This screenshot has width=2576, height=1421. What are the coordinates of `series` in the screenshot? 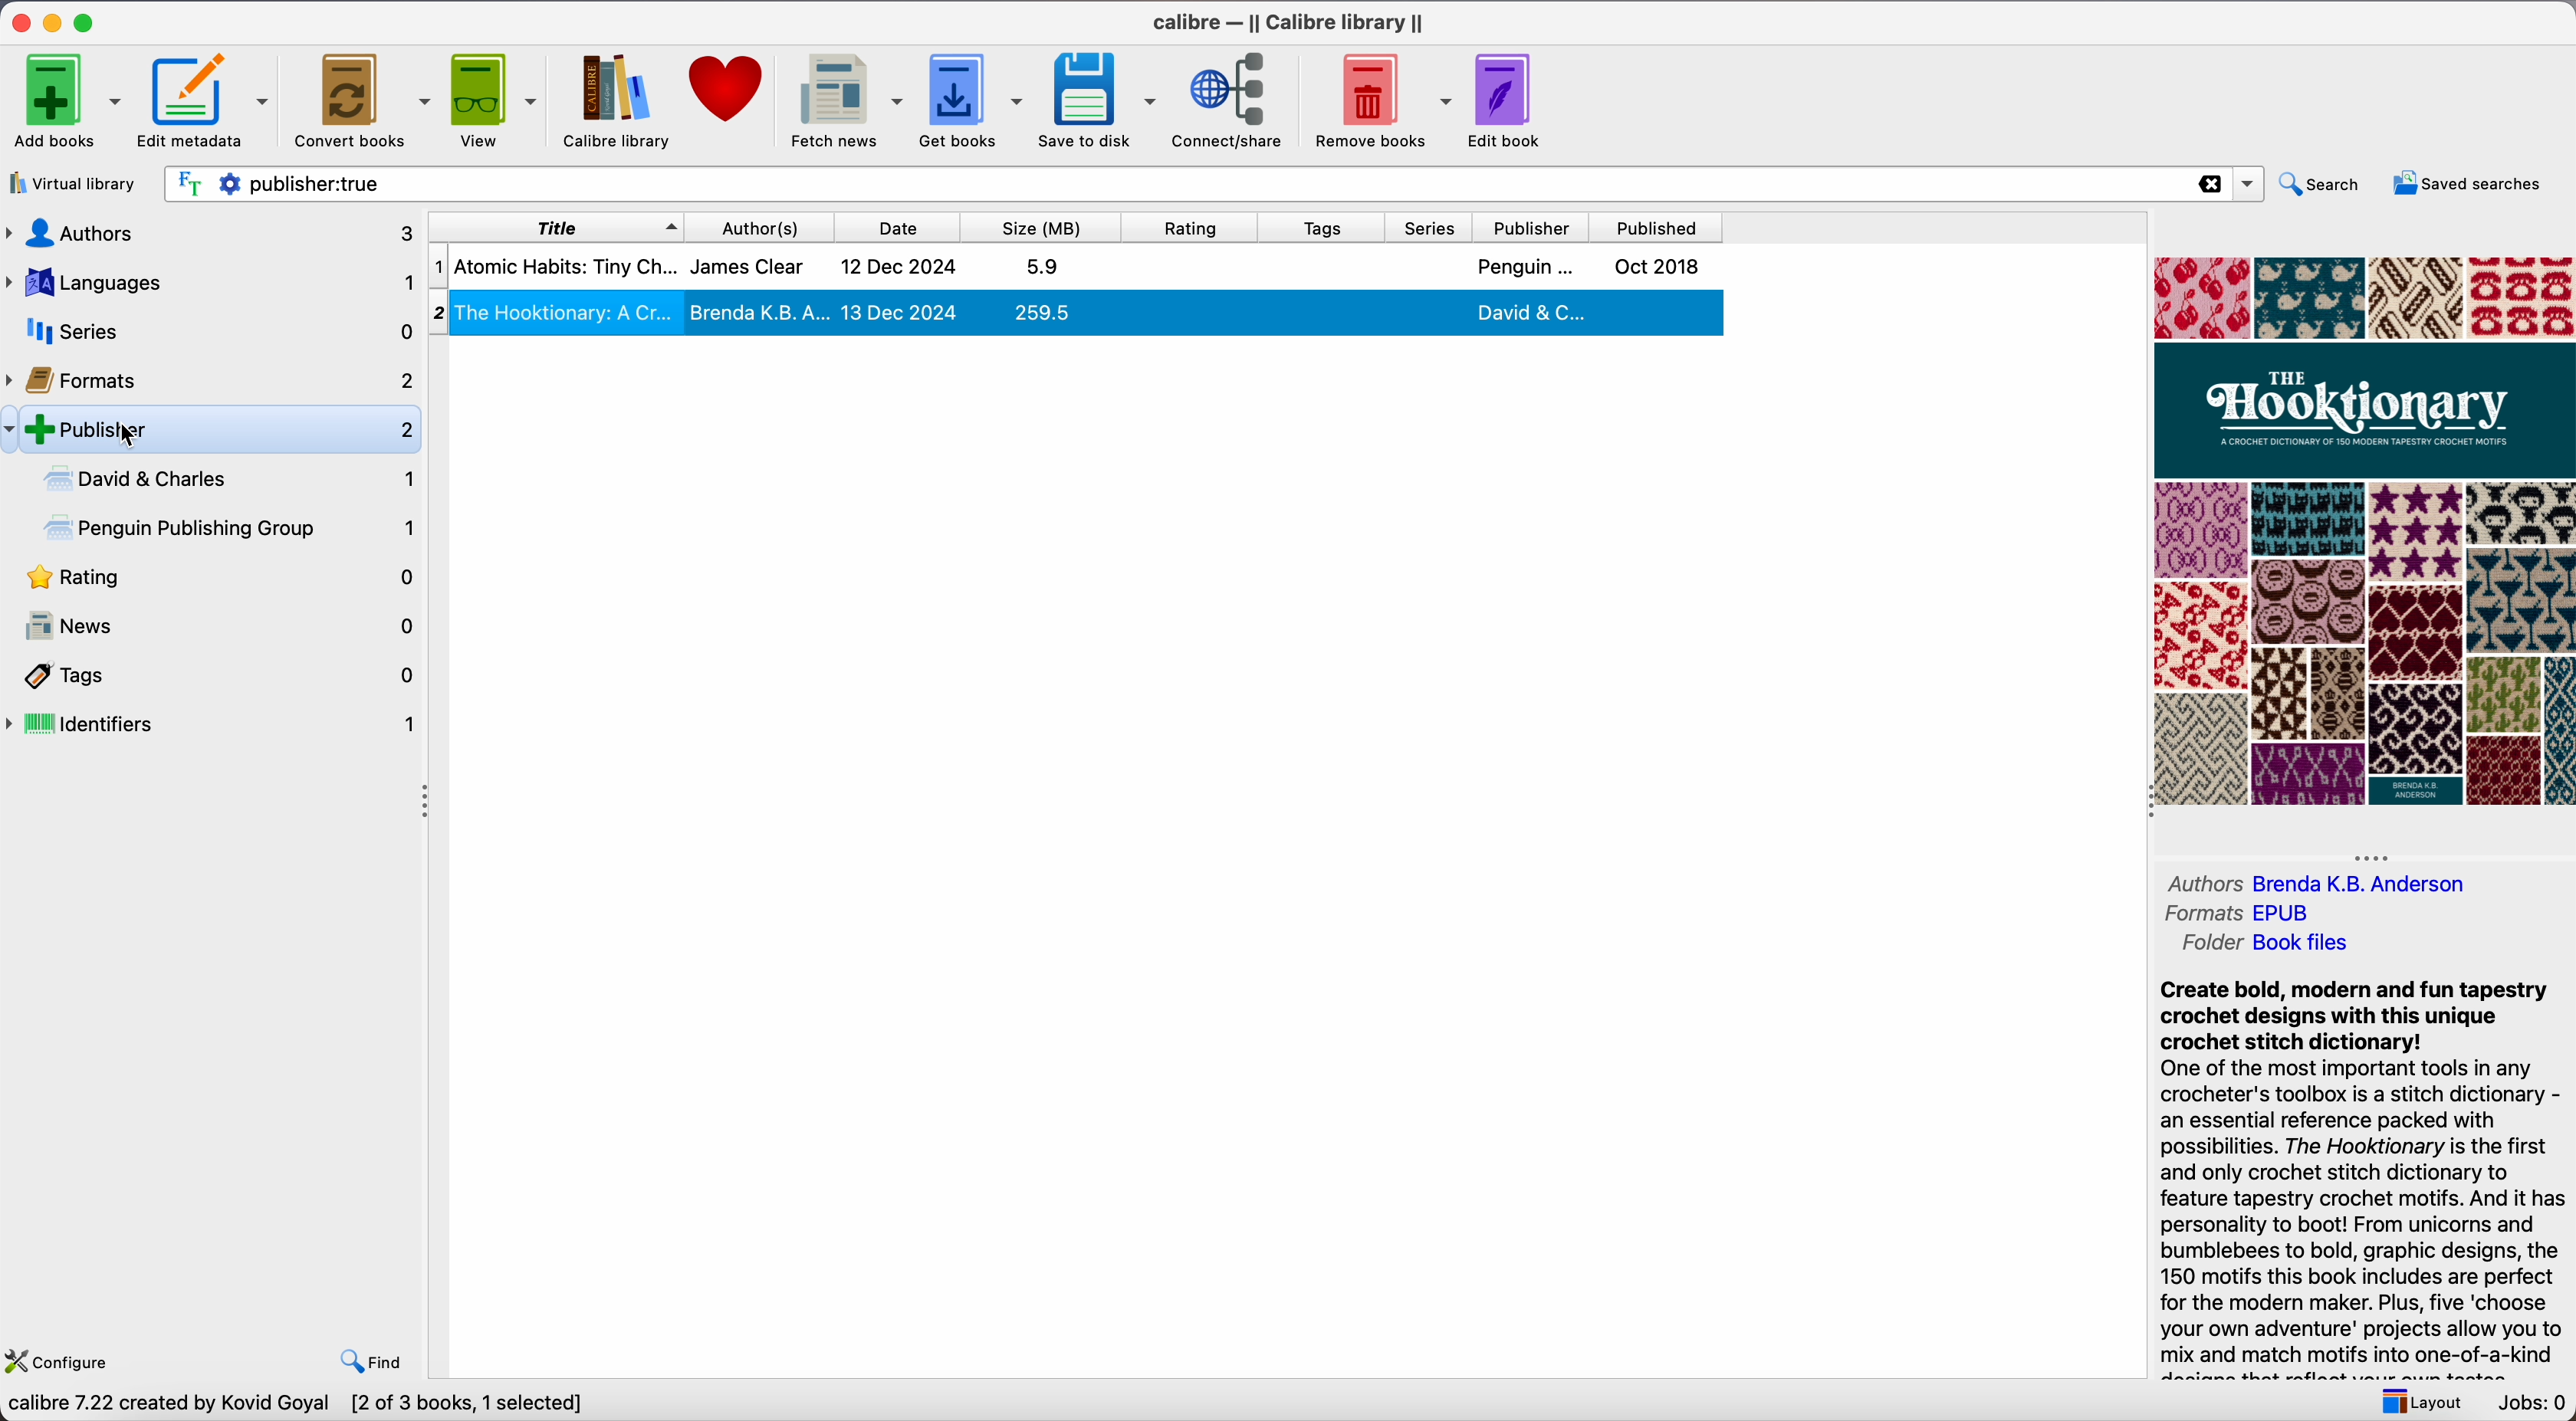 It's located at (1434, 228).